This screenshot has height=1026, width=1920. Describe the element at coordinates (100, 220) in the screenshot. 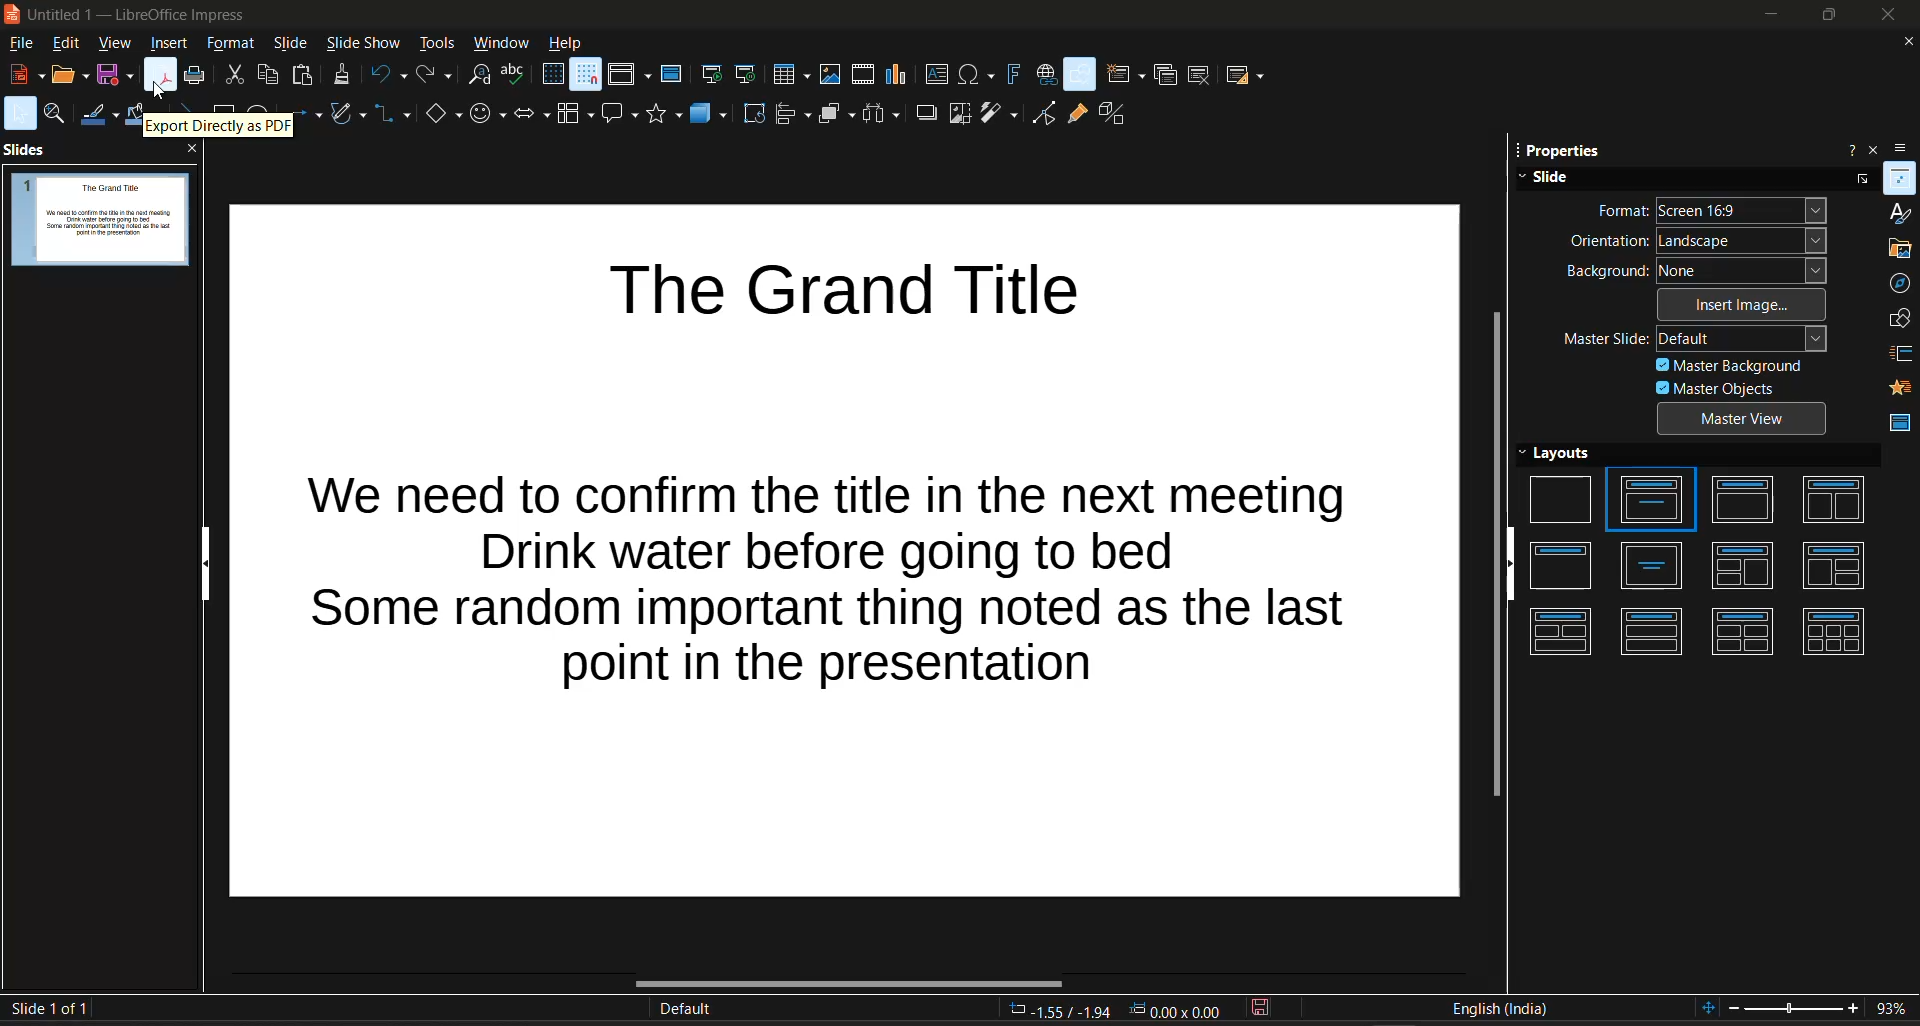

I see `slide preview` at that location.